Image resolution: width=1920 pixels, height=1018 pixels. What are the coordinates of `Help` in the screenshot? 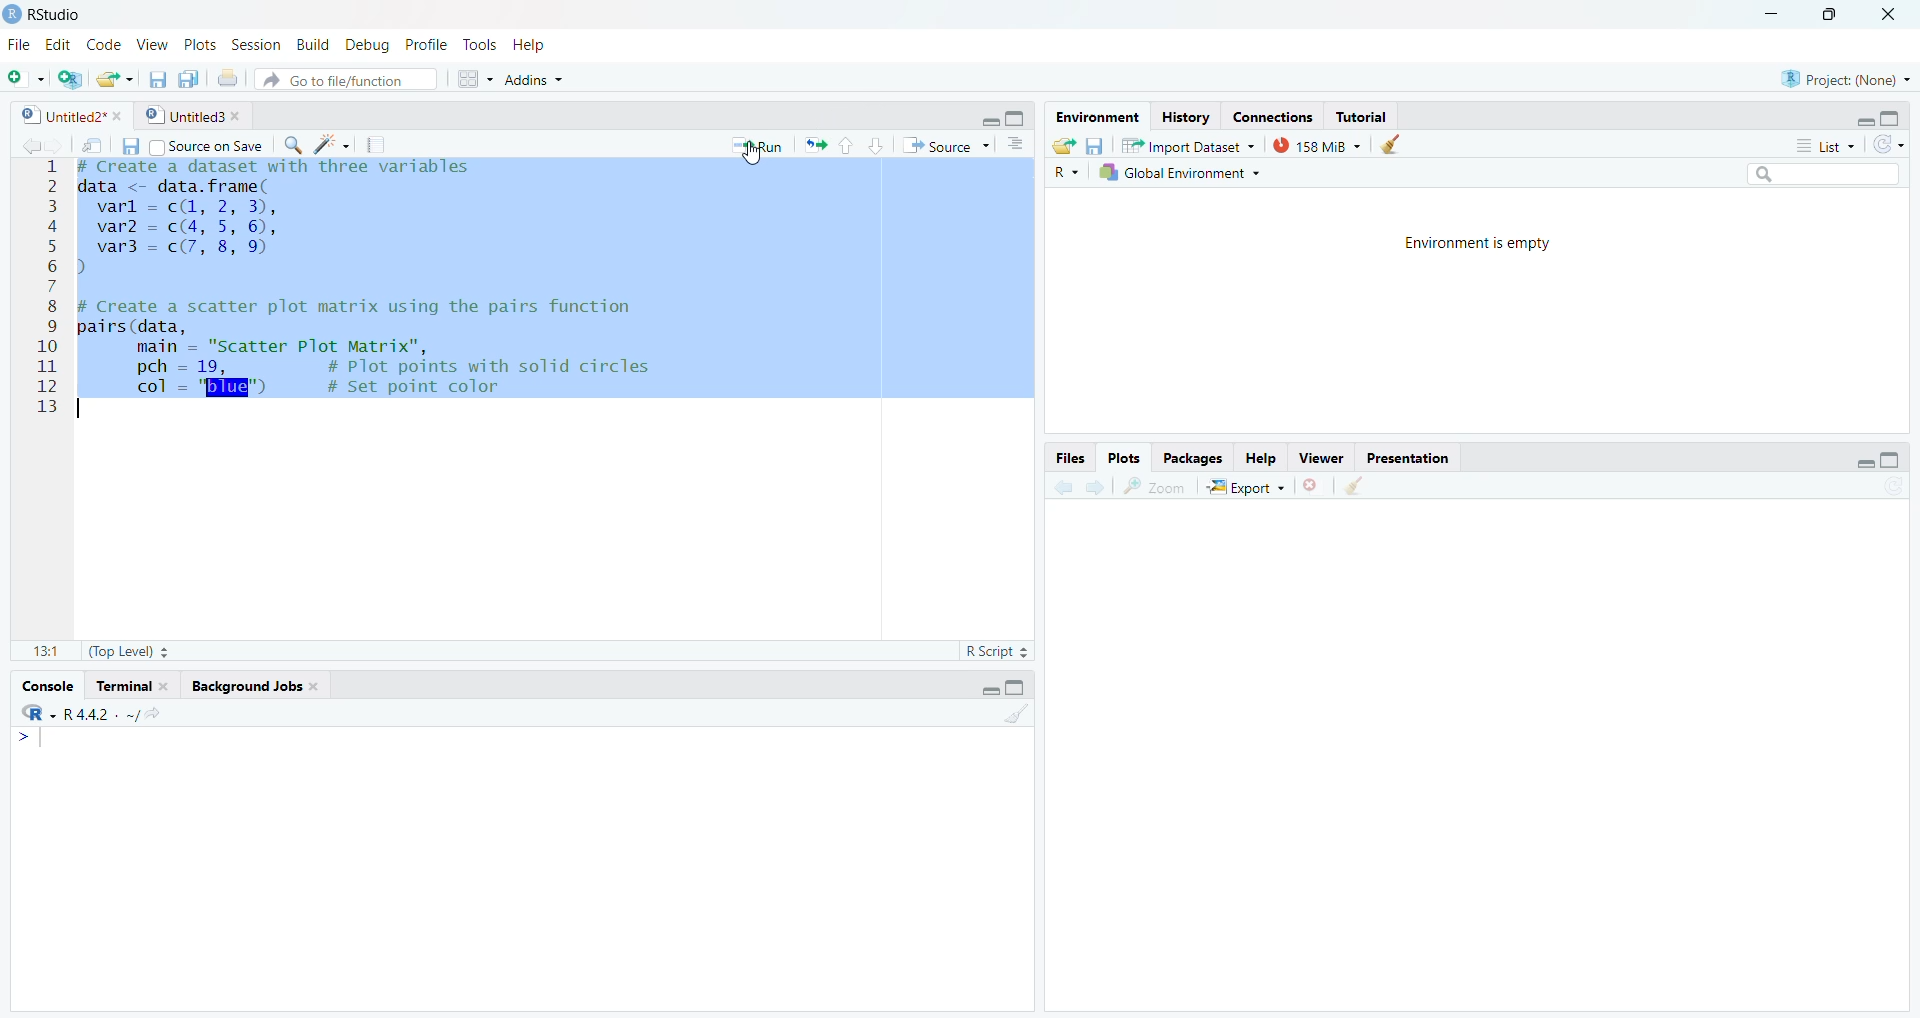 It's located at (1263, 460).